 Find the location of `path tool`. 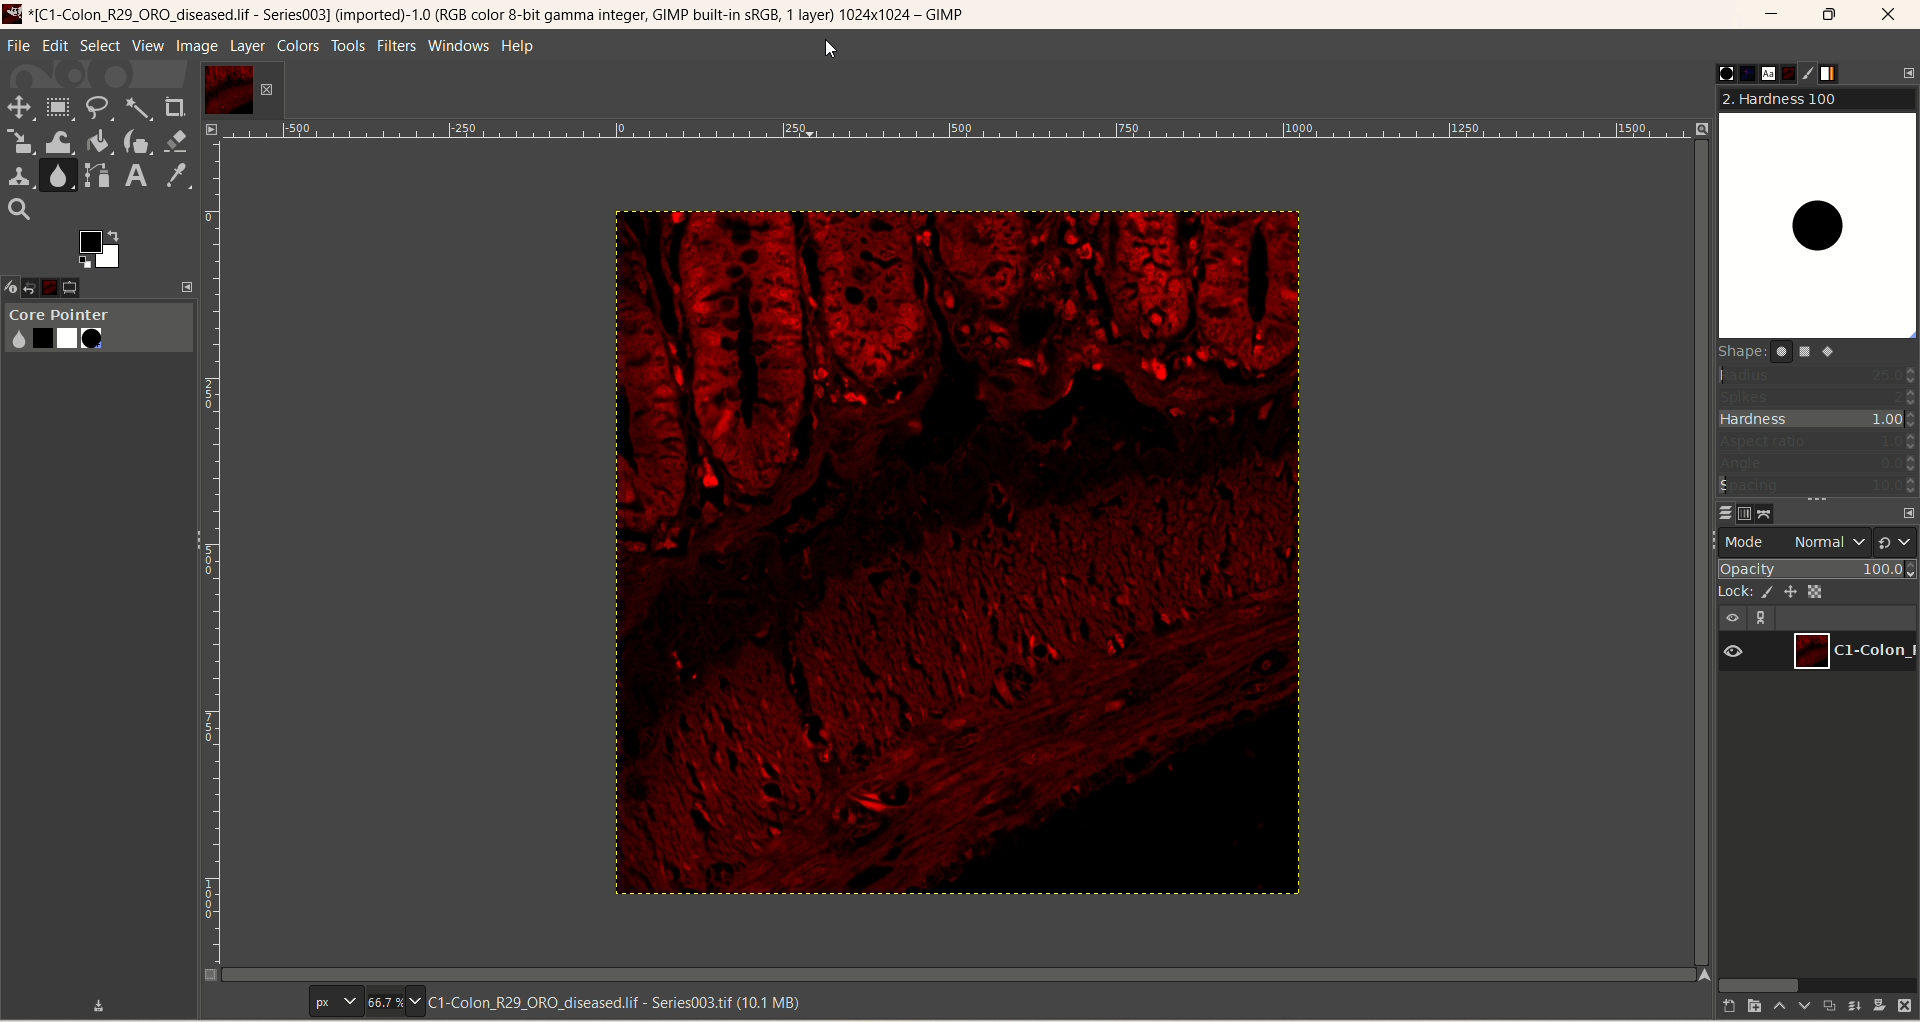

path tool is located at coordinates (99, 175).